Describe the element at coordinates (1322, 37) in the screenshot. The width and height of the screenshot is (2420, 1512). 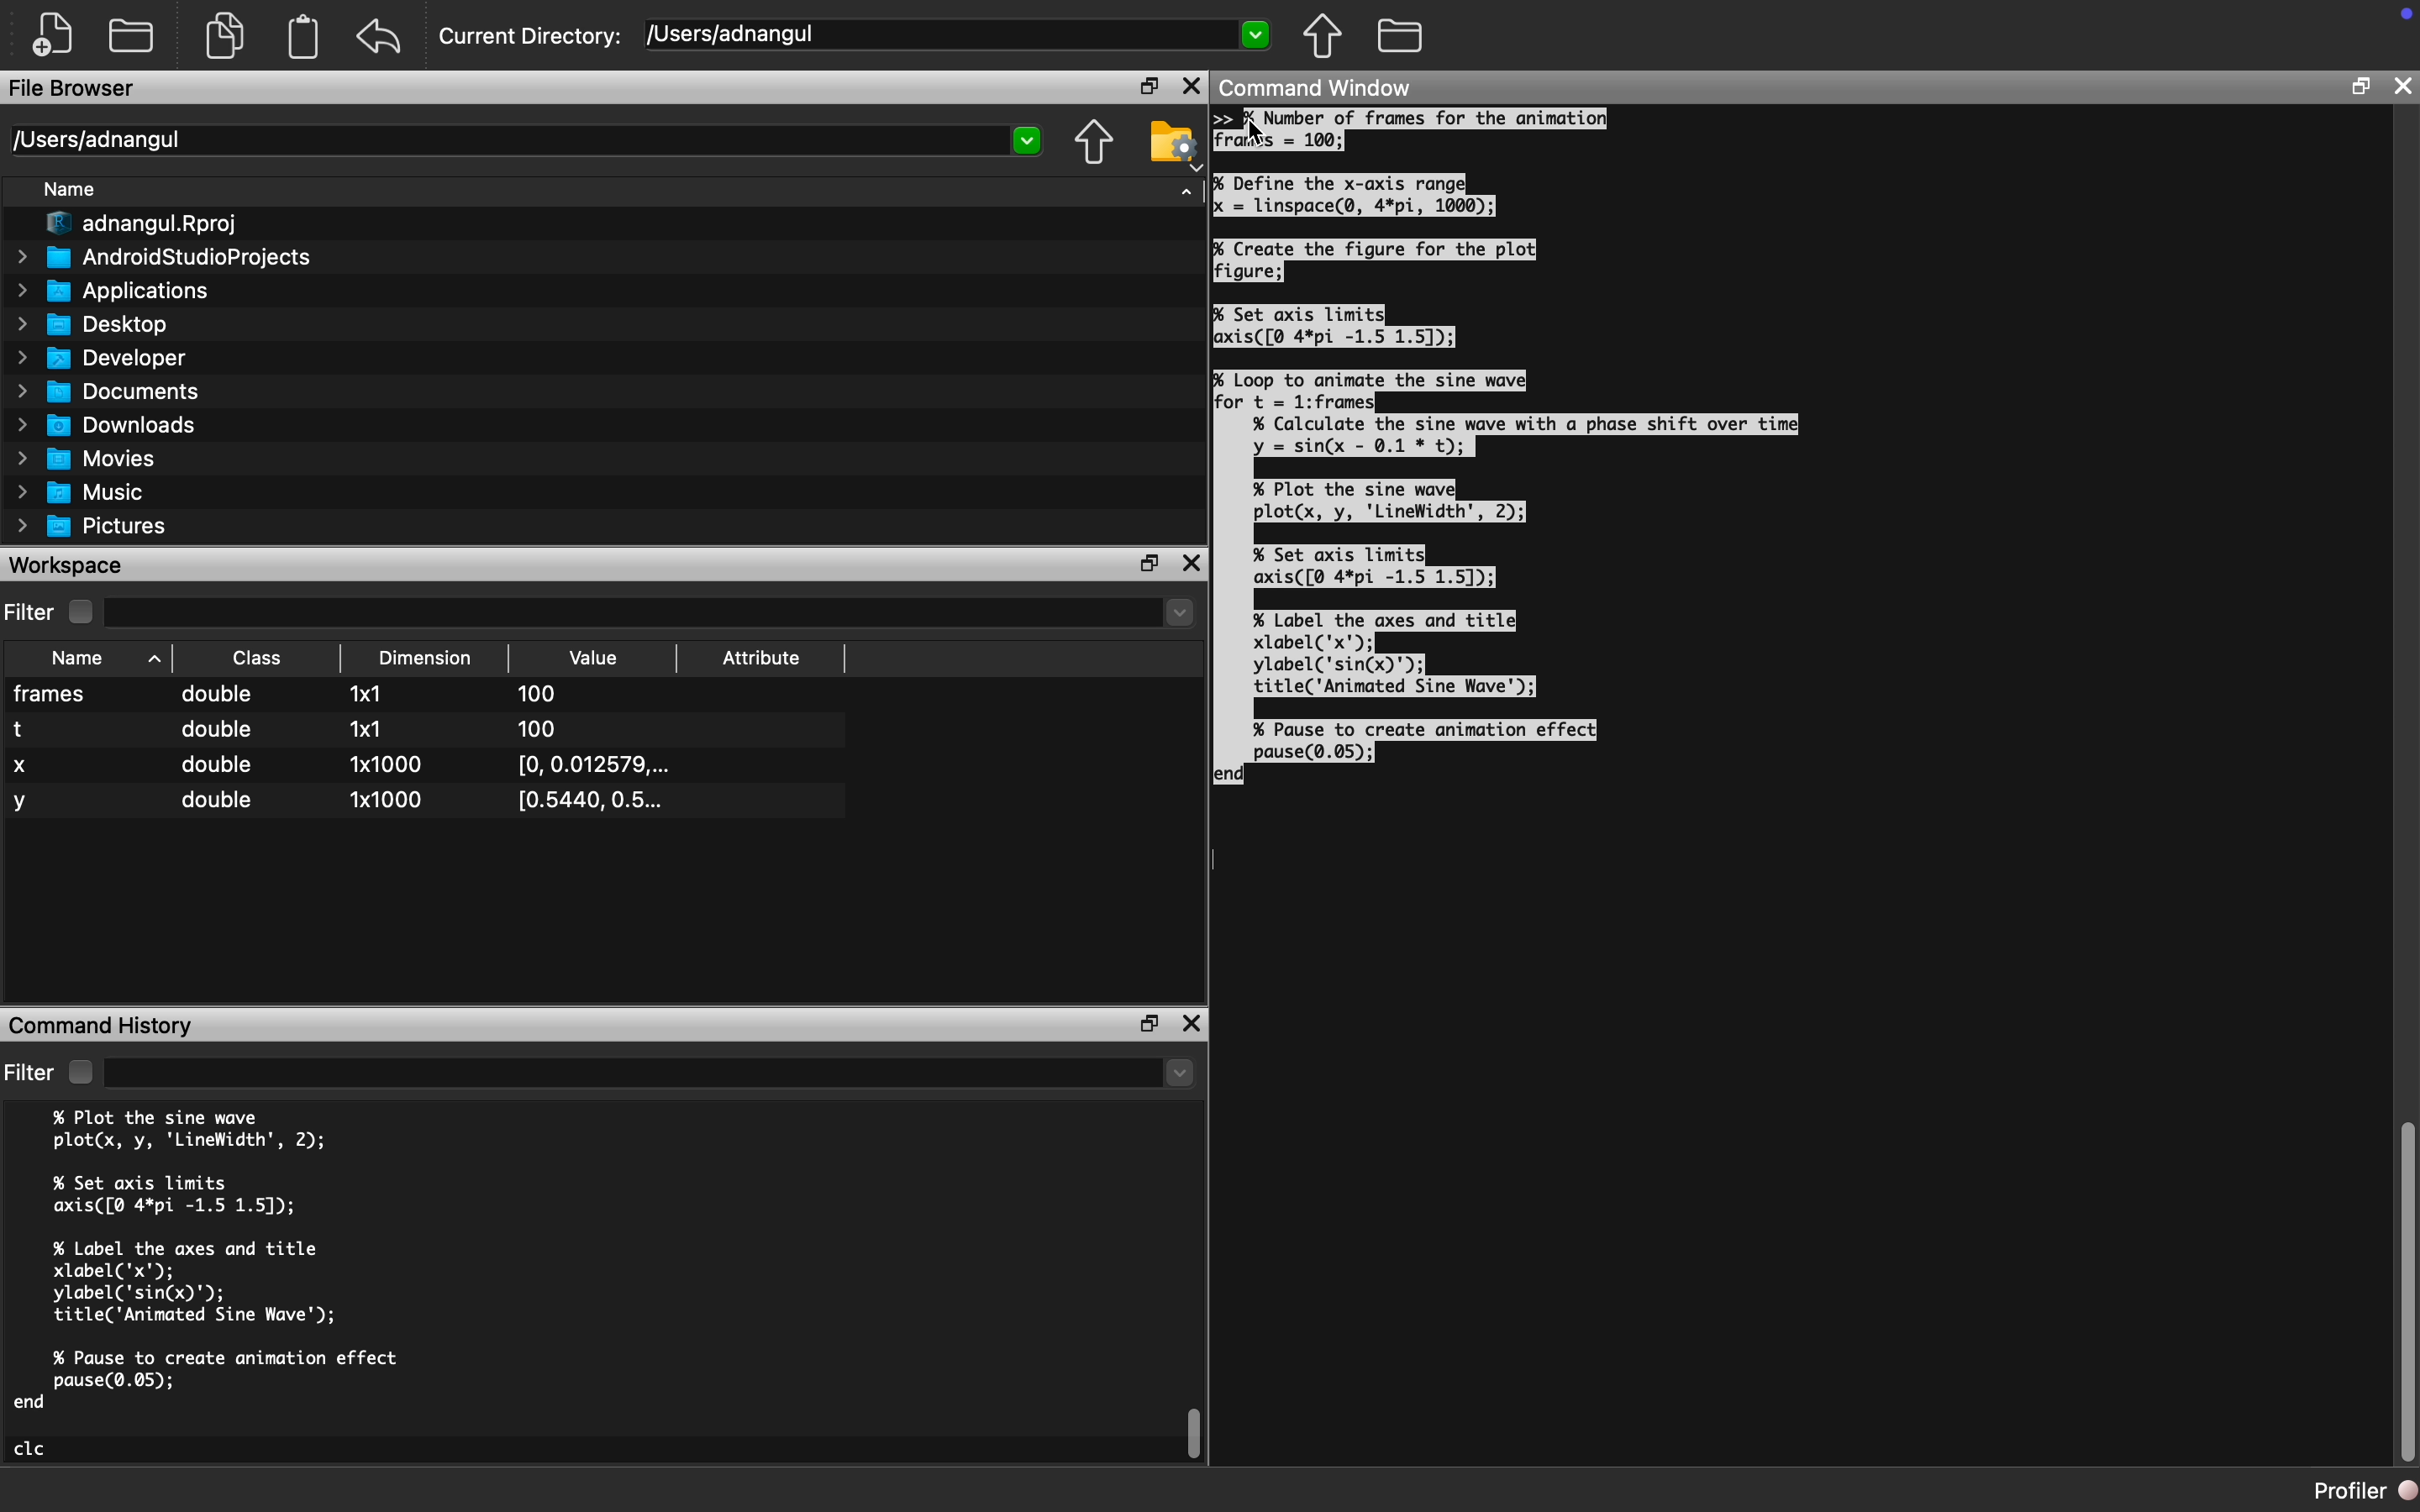
I see `Parent Directory` at that location.